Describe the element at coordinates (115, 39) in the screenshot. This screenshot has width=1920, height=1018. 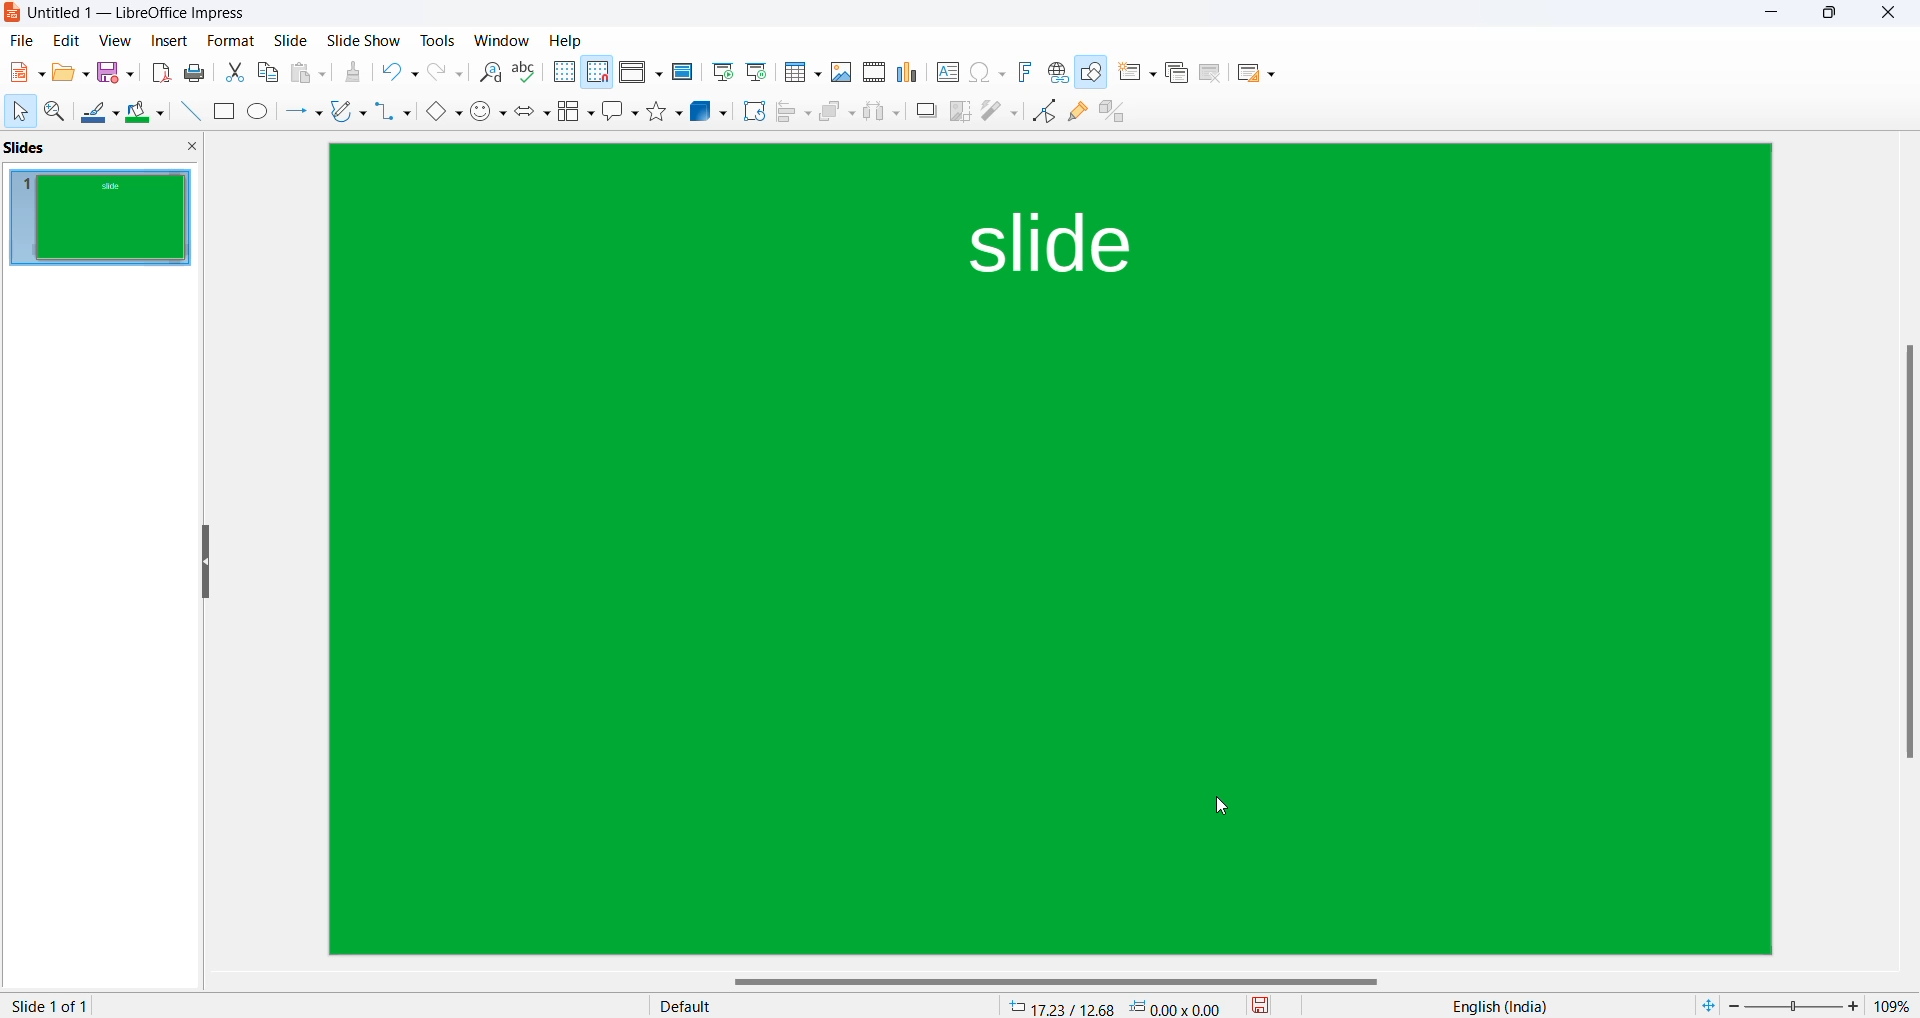
I see `view navigation` at that location.